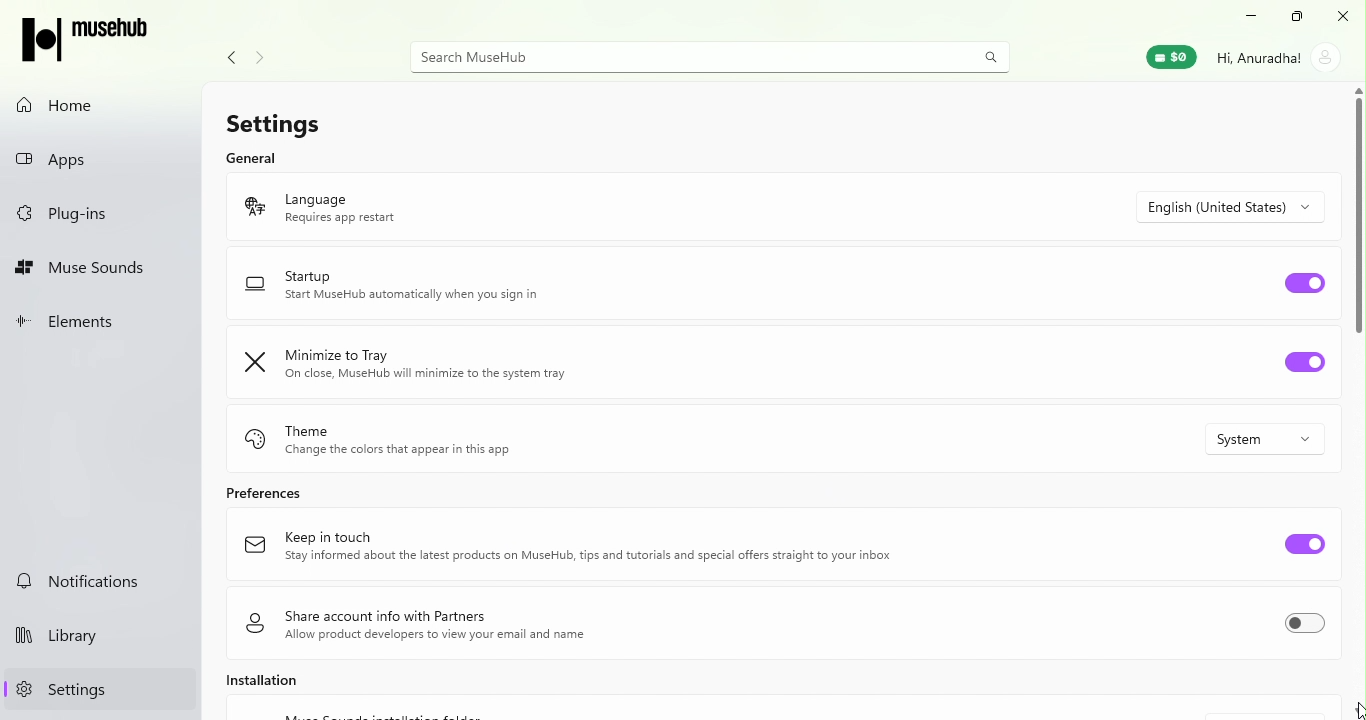 This screenshot has height=720, width=1366. Describe the element at coordinates (97, 689) in the screenshot. I see `Settings` at that location.